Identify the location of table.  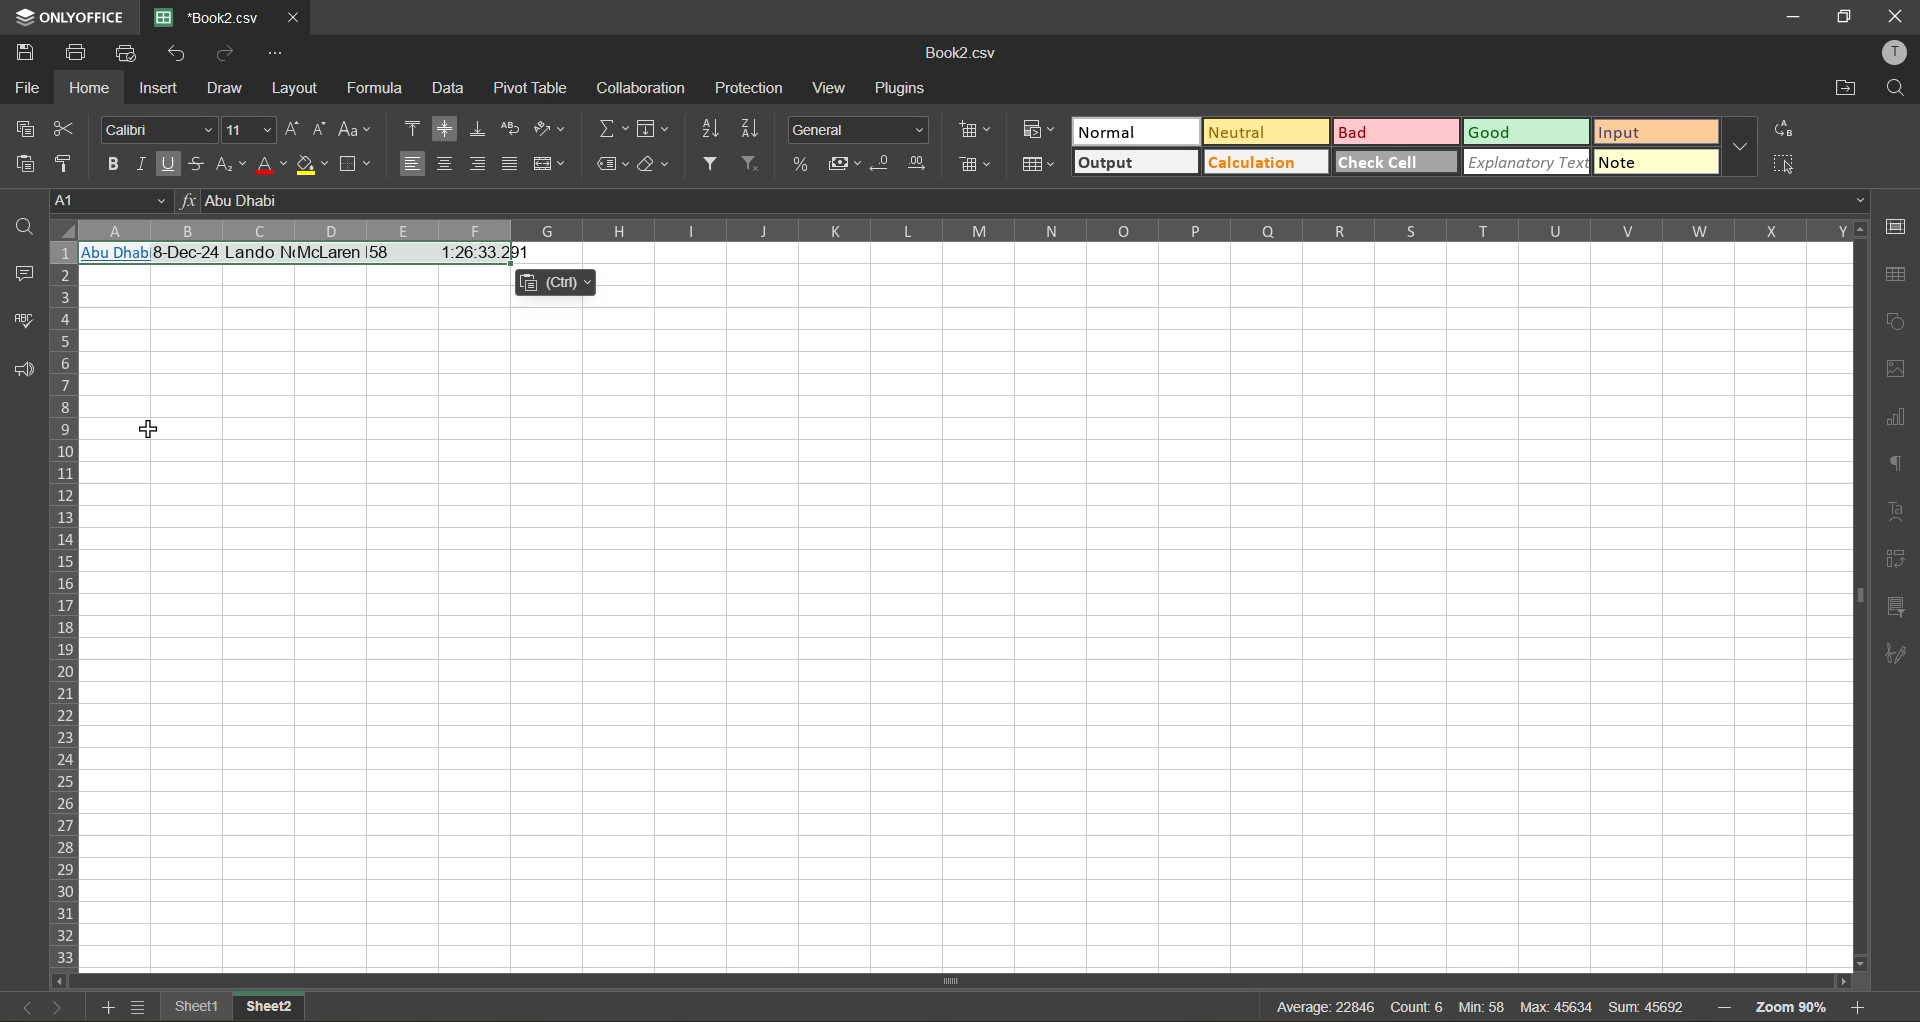
(1898, 276).